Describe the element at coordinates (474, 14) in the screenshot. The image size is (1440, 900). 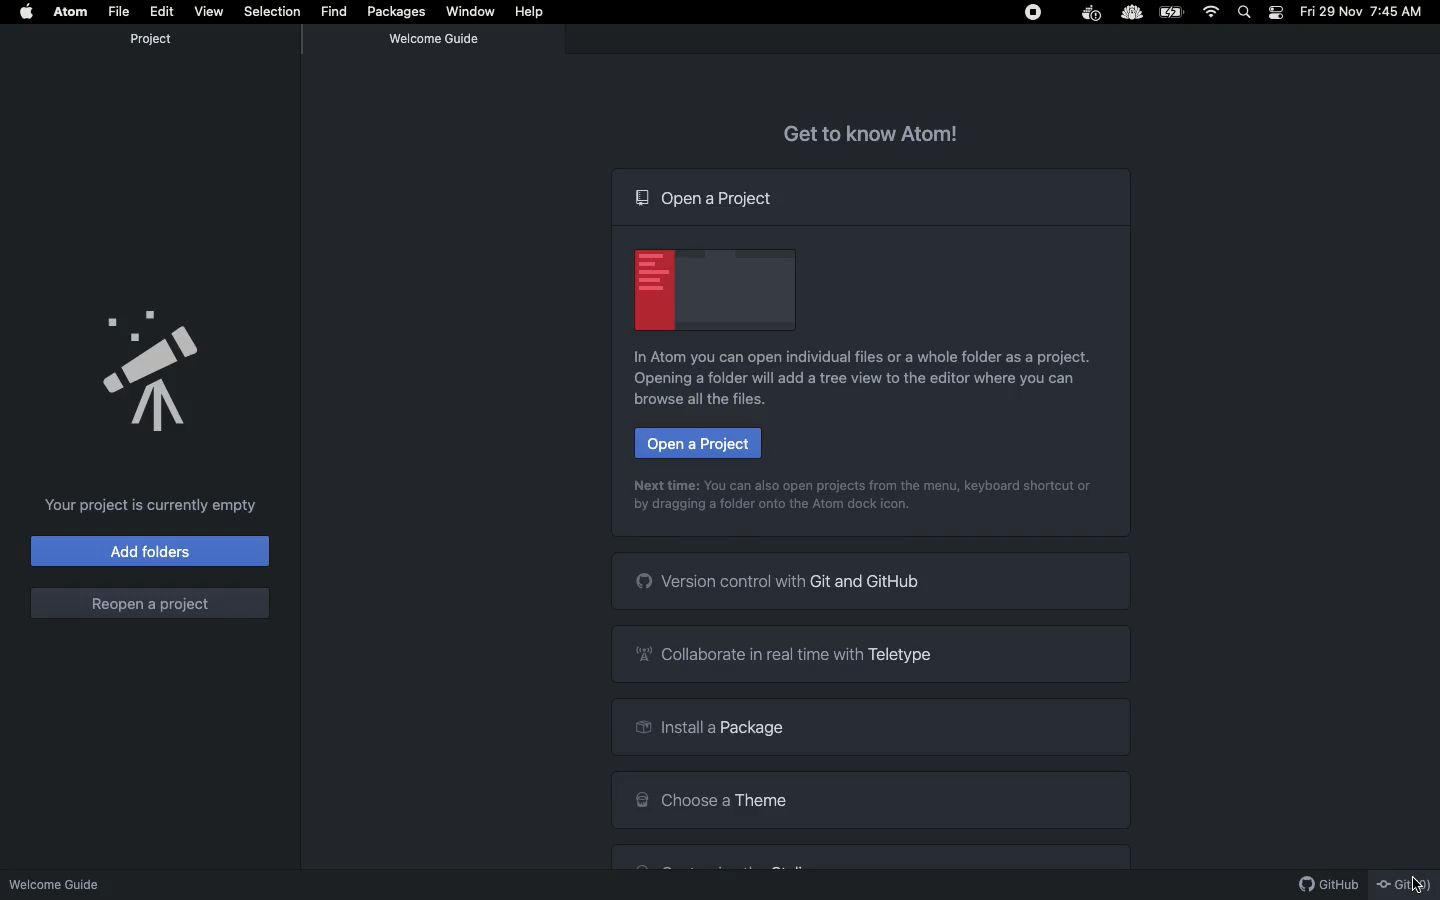
I see `Window` at that location.